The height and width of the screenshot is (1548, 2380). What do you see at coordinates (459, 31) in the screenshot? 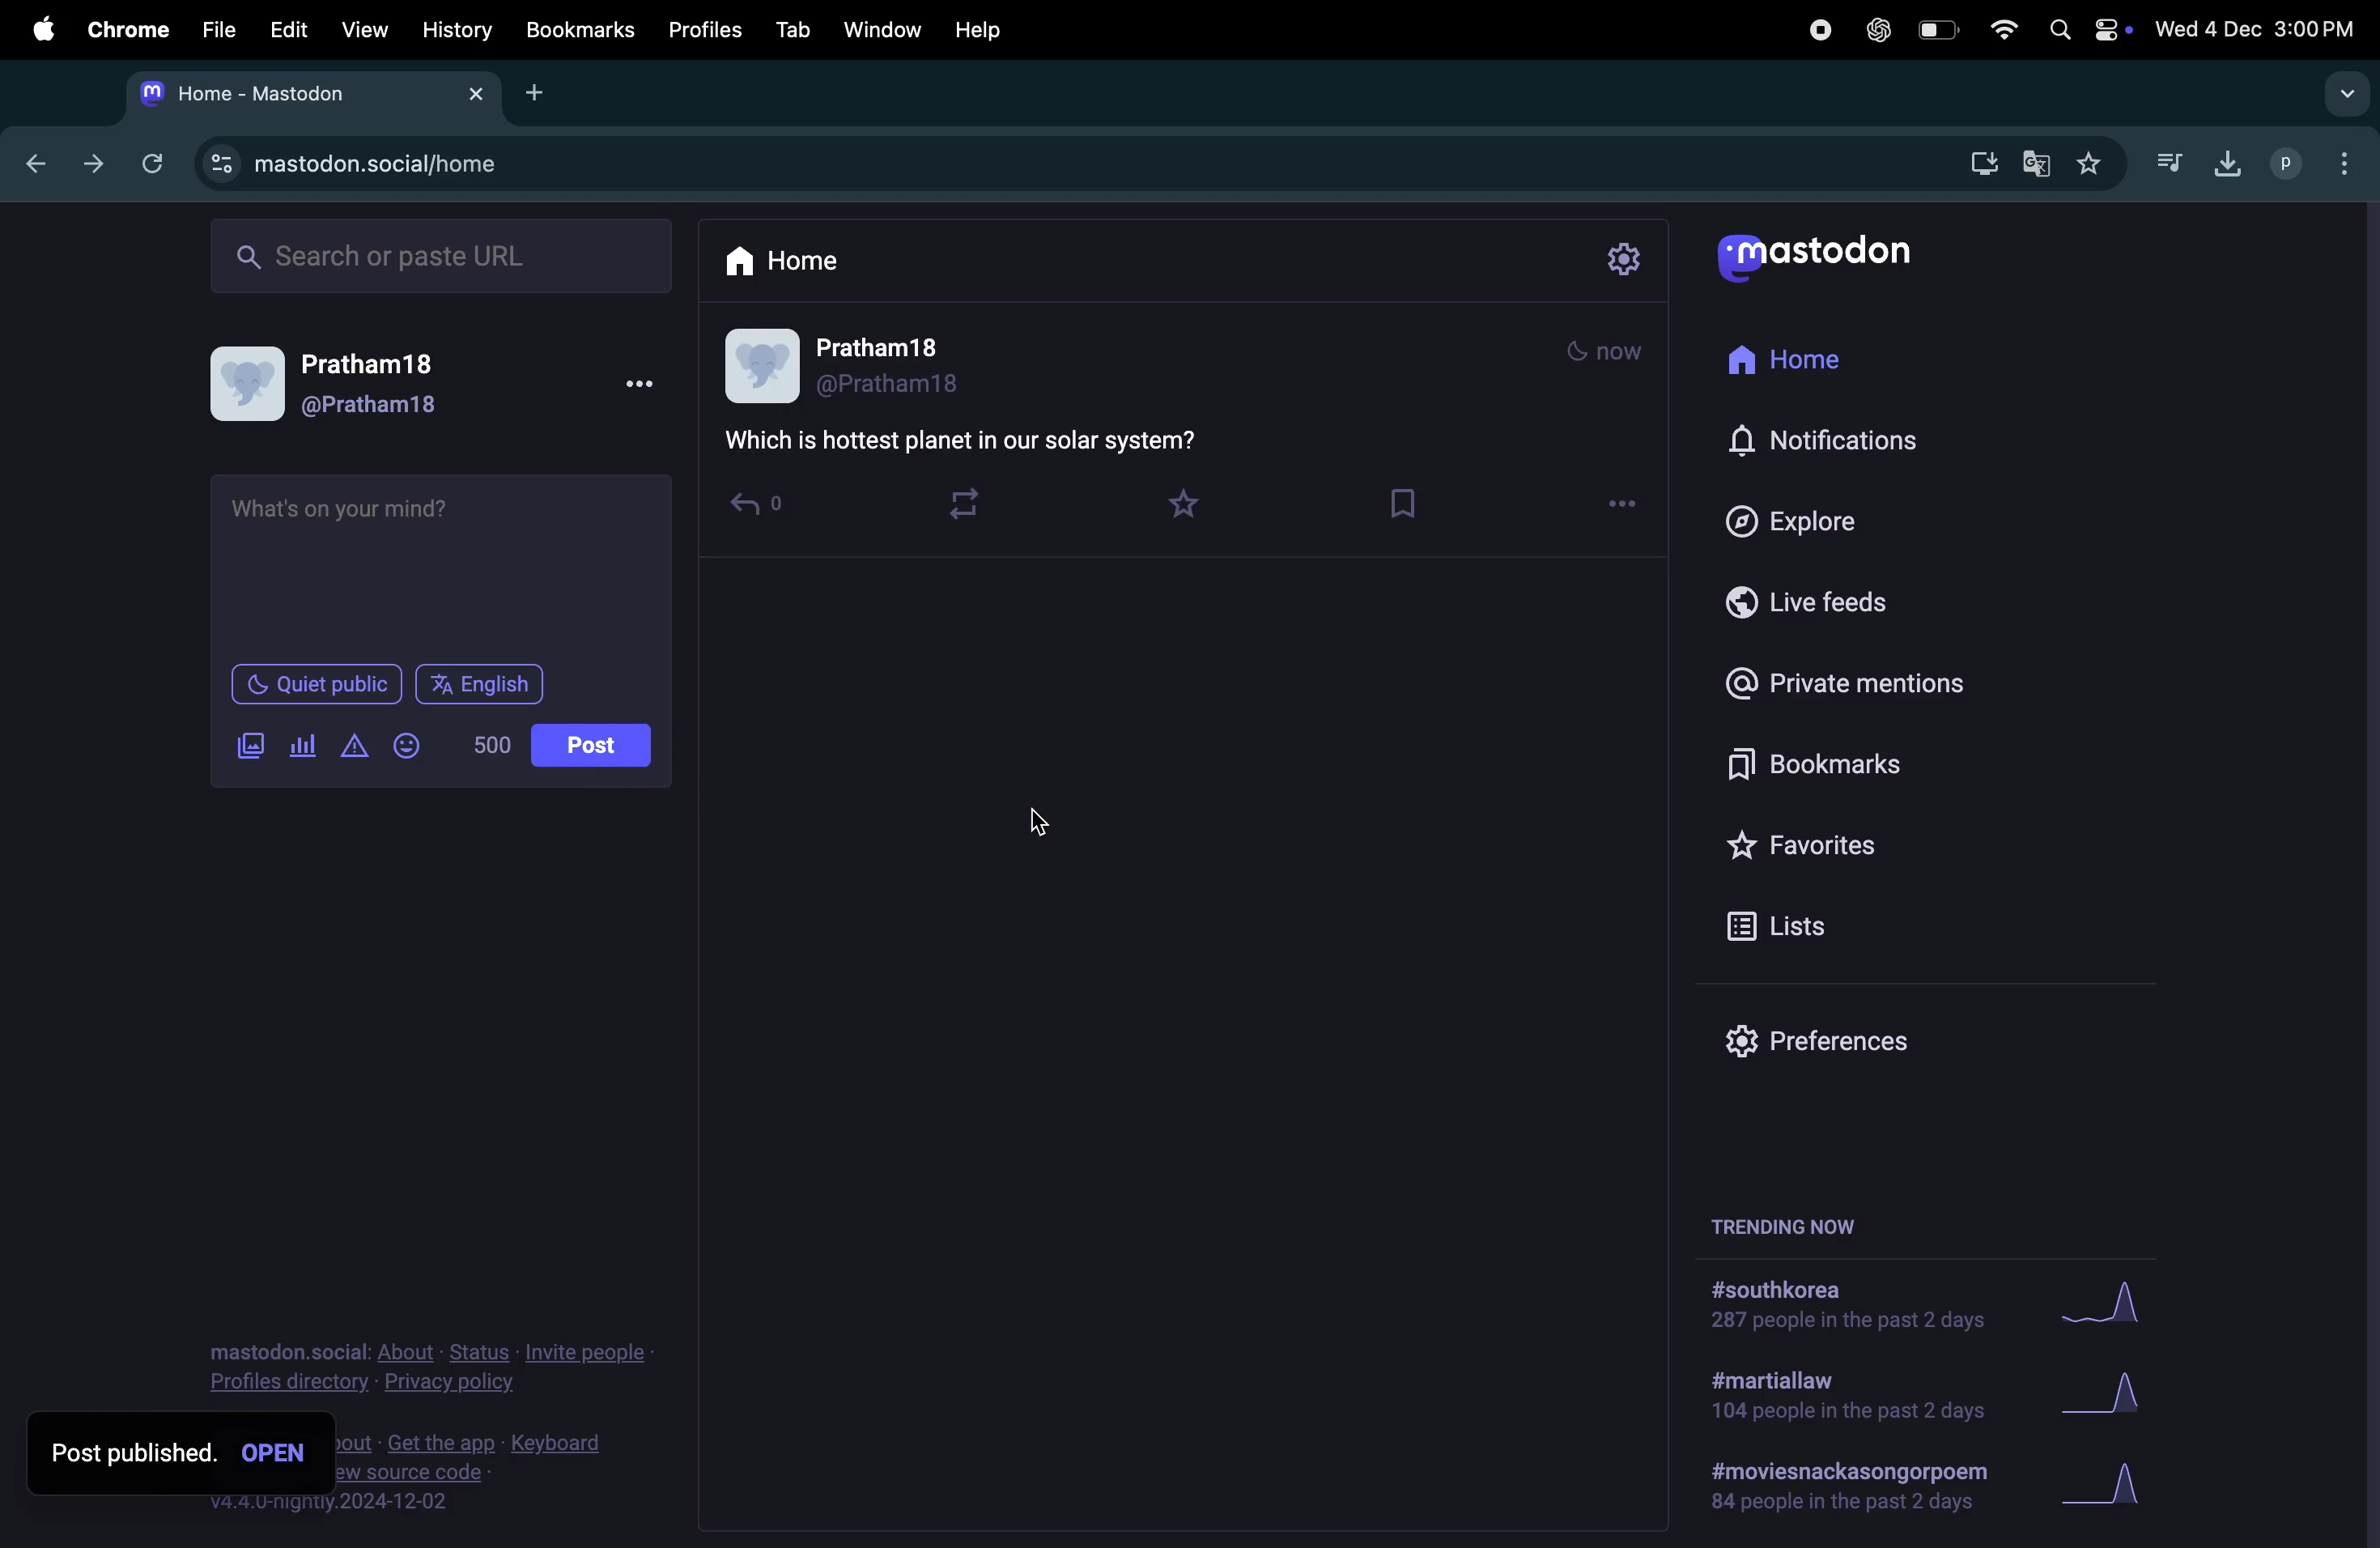
I see `history` at bounding box center [459, 31].